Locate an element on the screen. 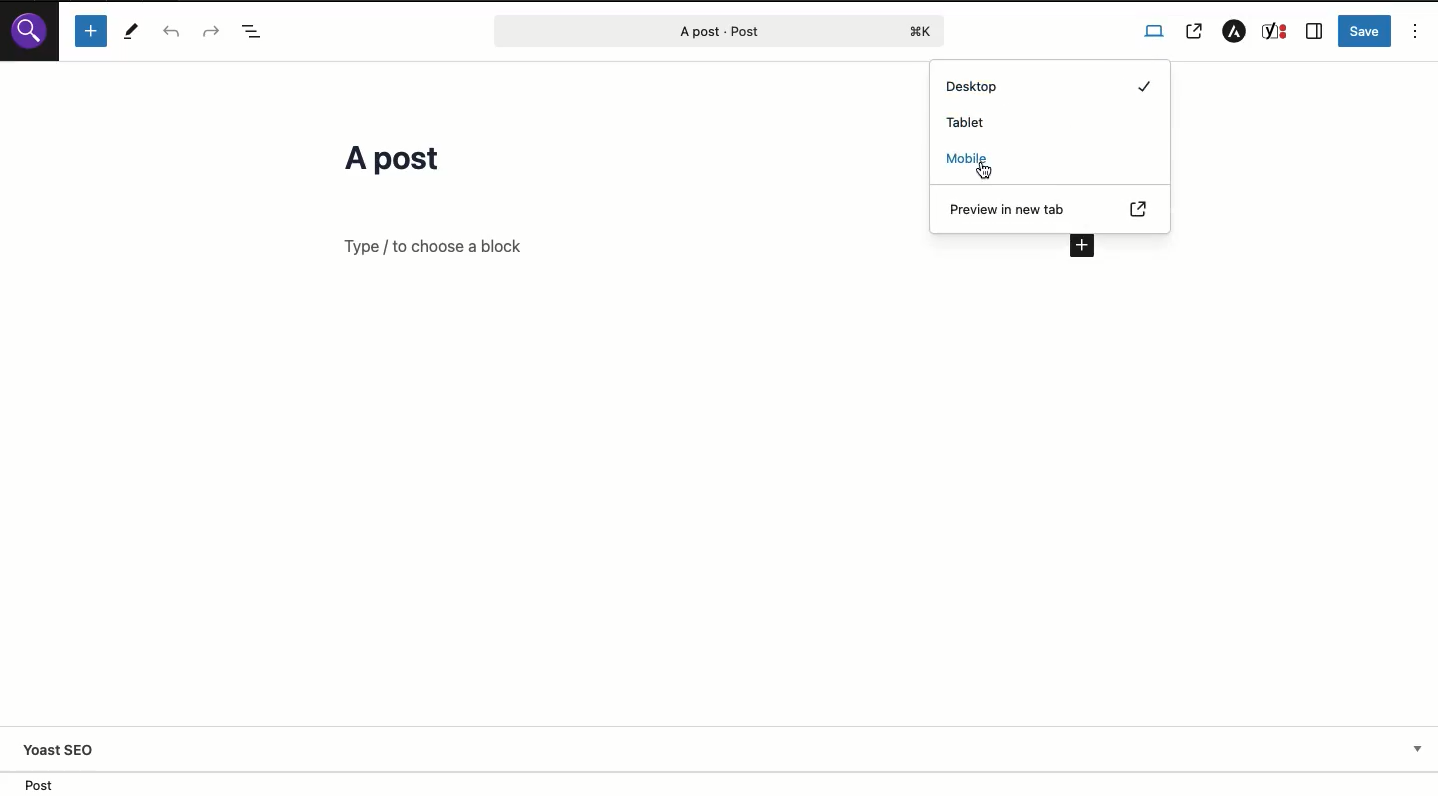 Image resolution: width=1438 pixels, height=796 pixels. Save is located at coordinates (1365, 29).